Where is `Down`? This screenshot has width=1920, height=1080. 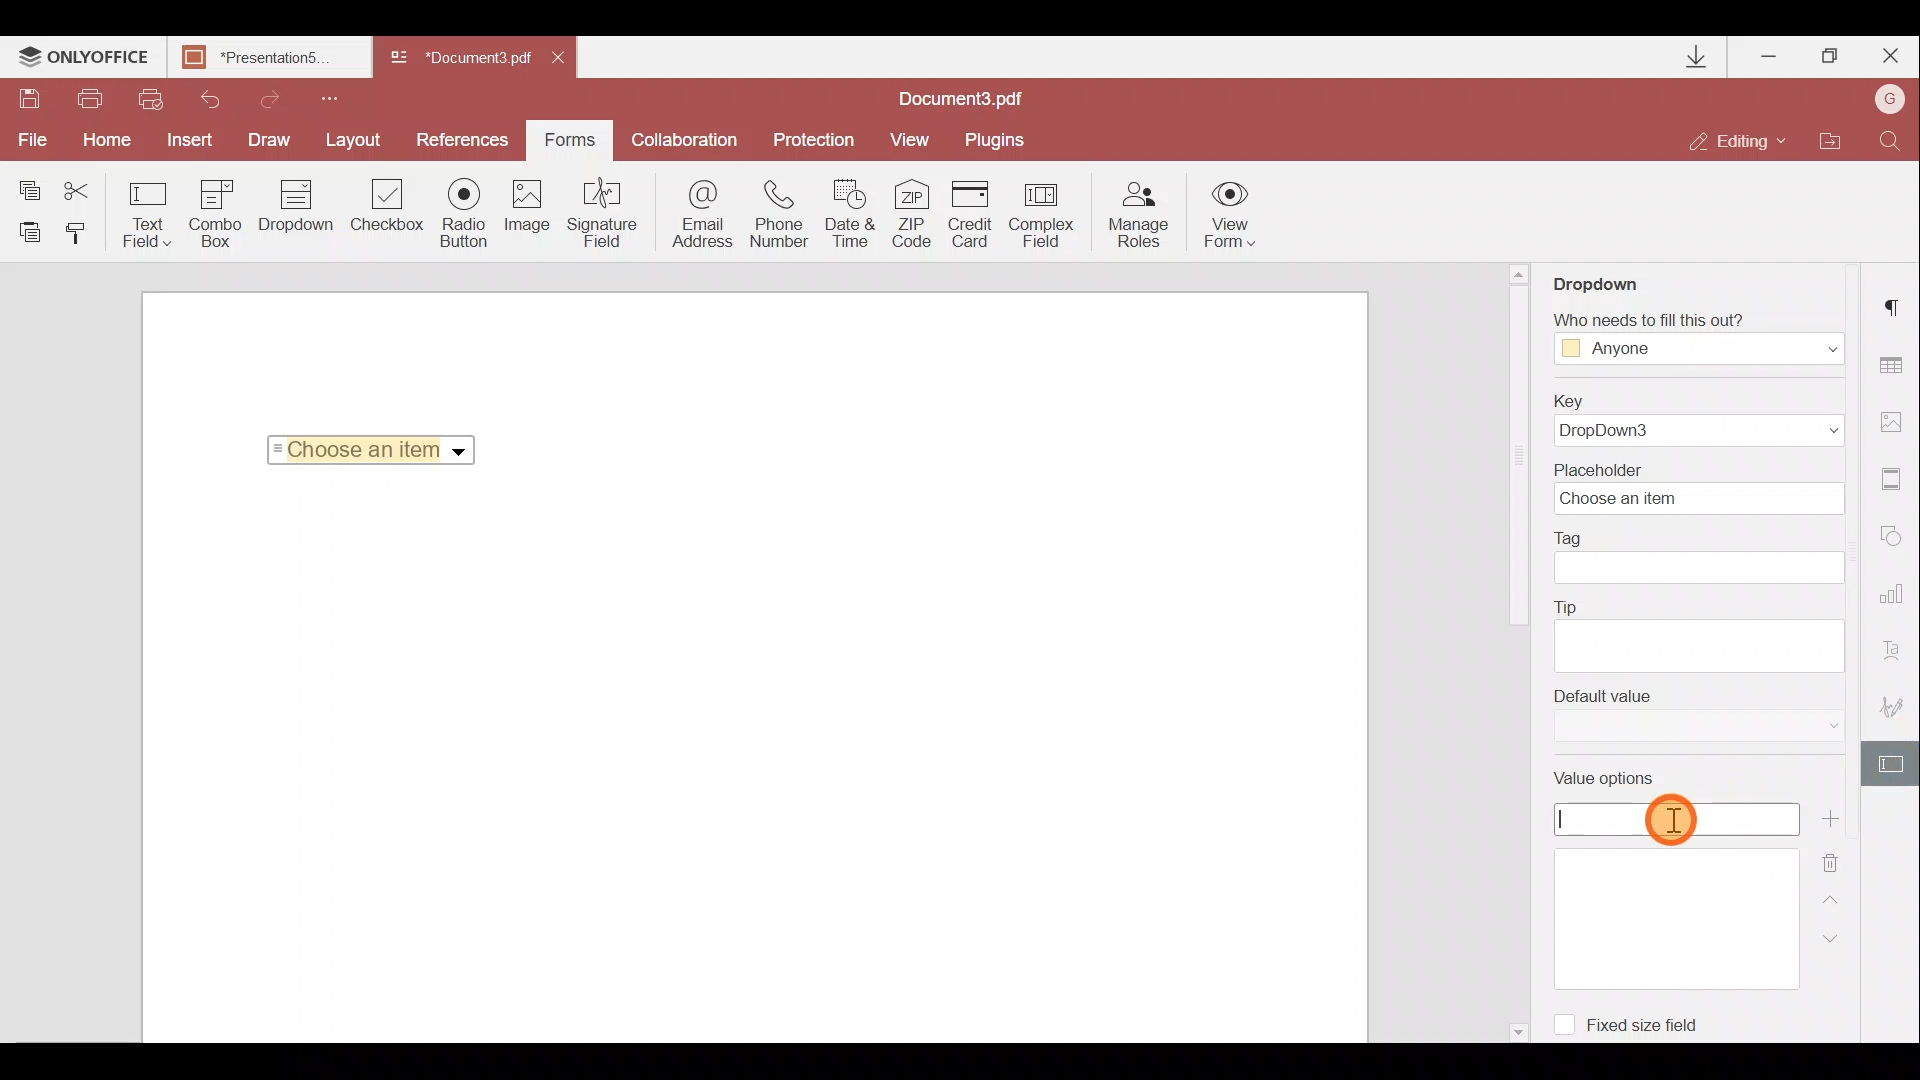
Down is located at coordinates (1826, 938).